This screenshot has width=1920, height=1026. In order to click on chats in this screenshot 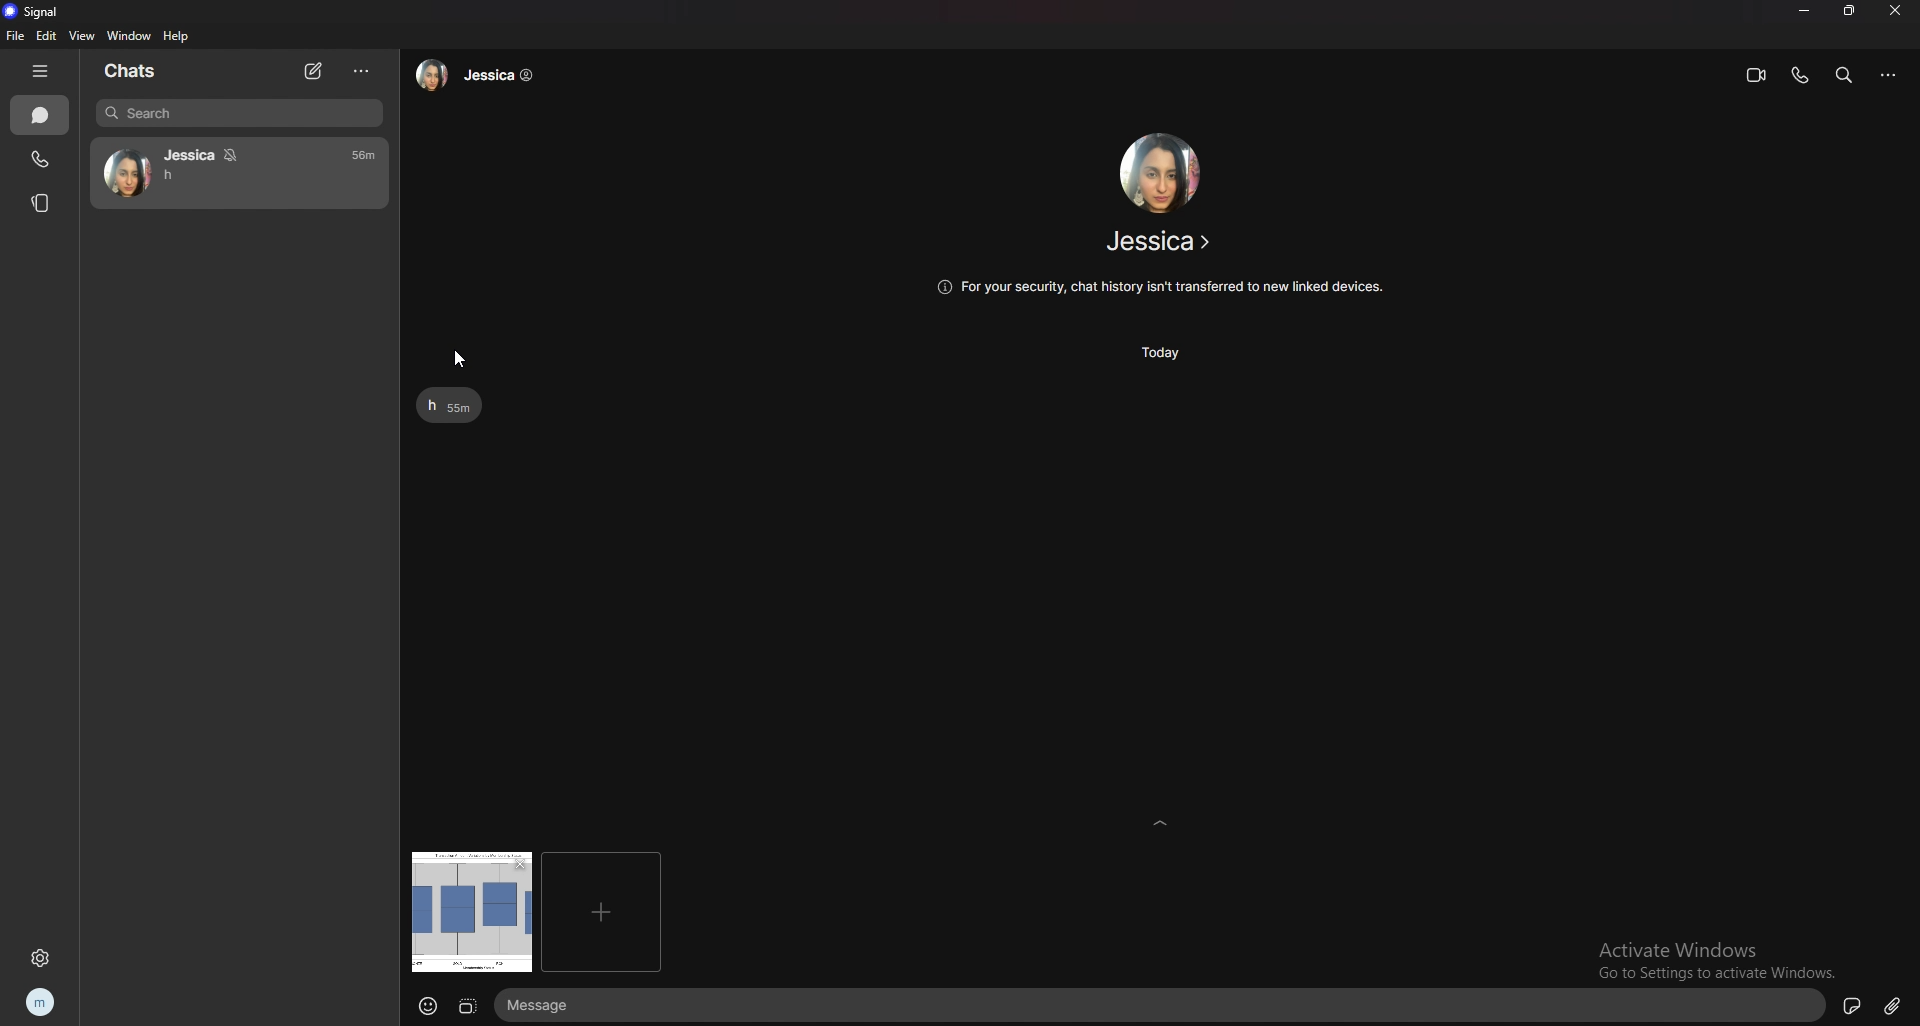, I will do `click(41, 115)`.